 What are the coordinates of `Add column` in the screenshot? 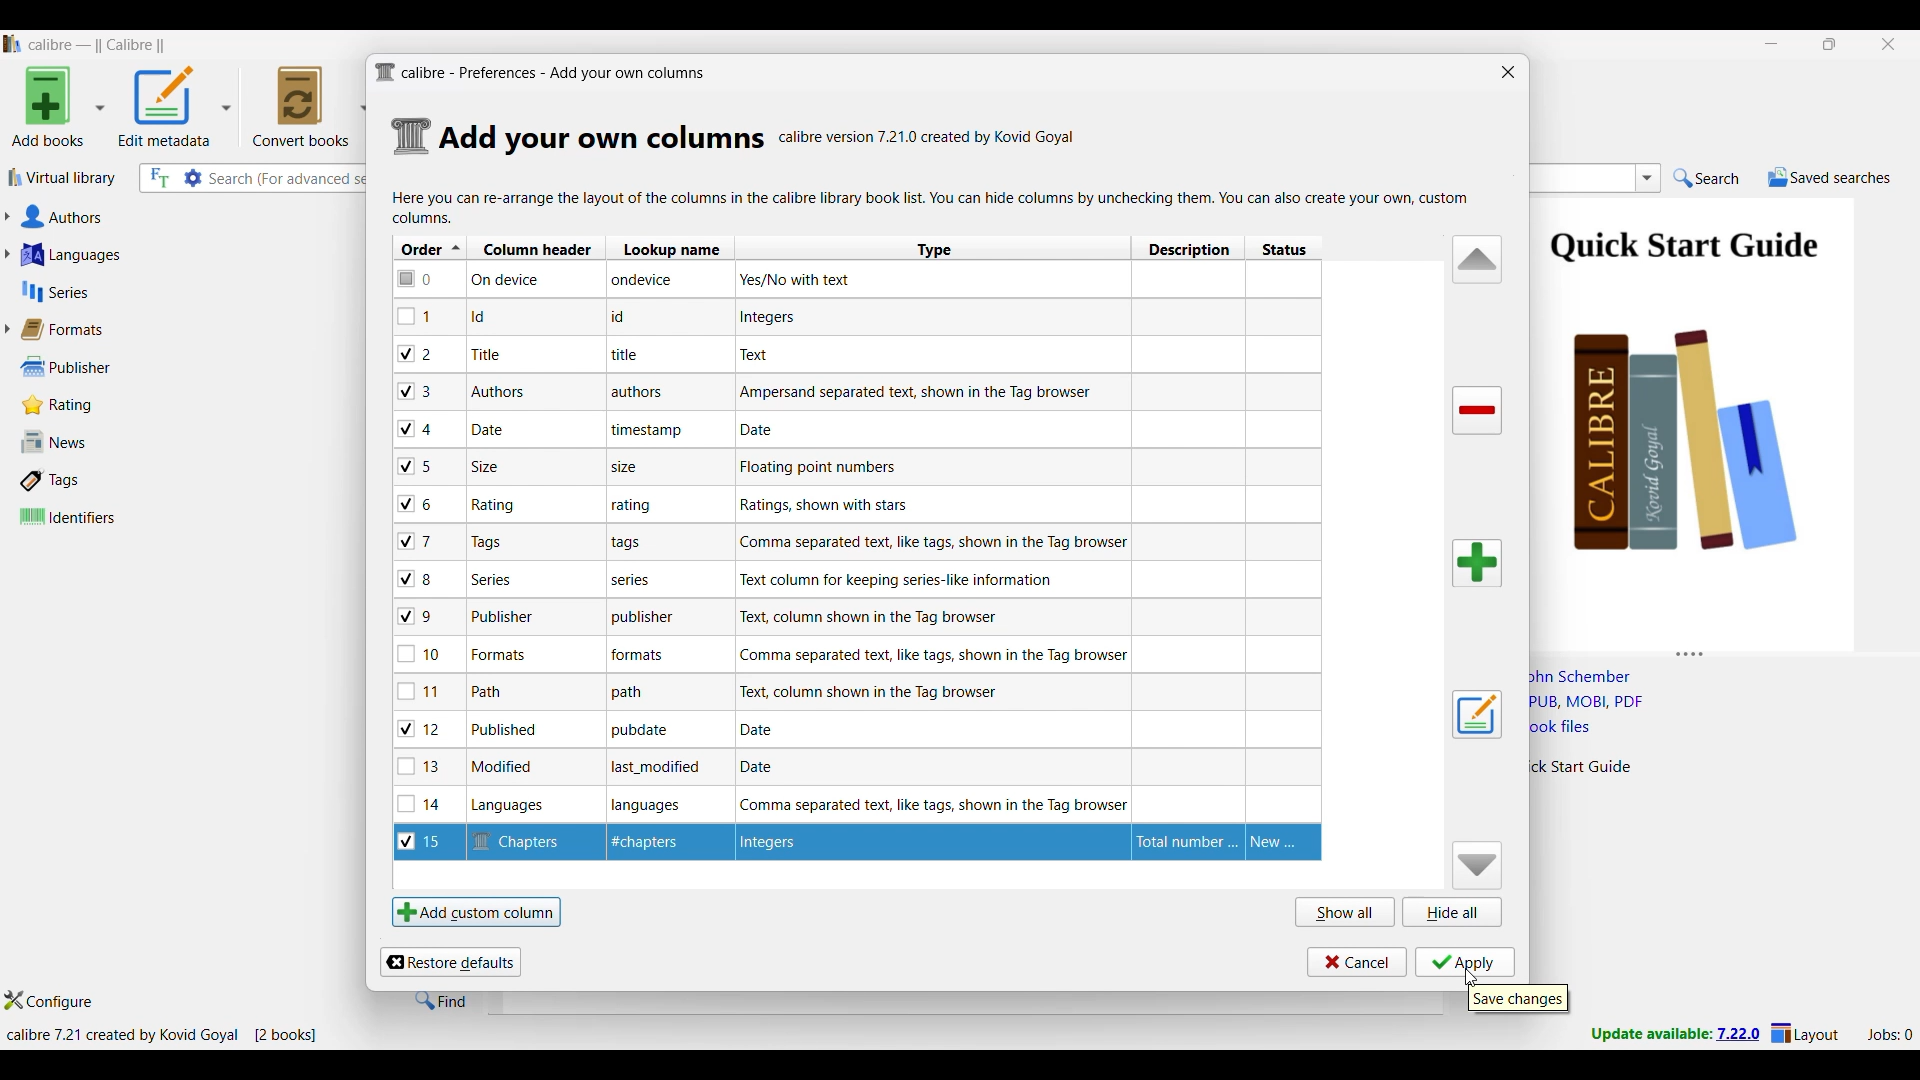 It's located at (1477, 563).